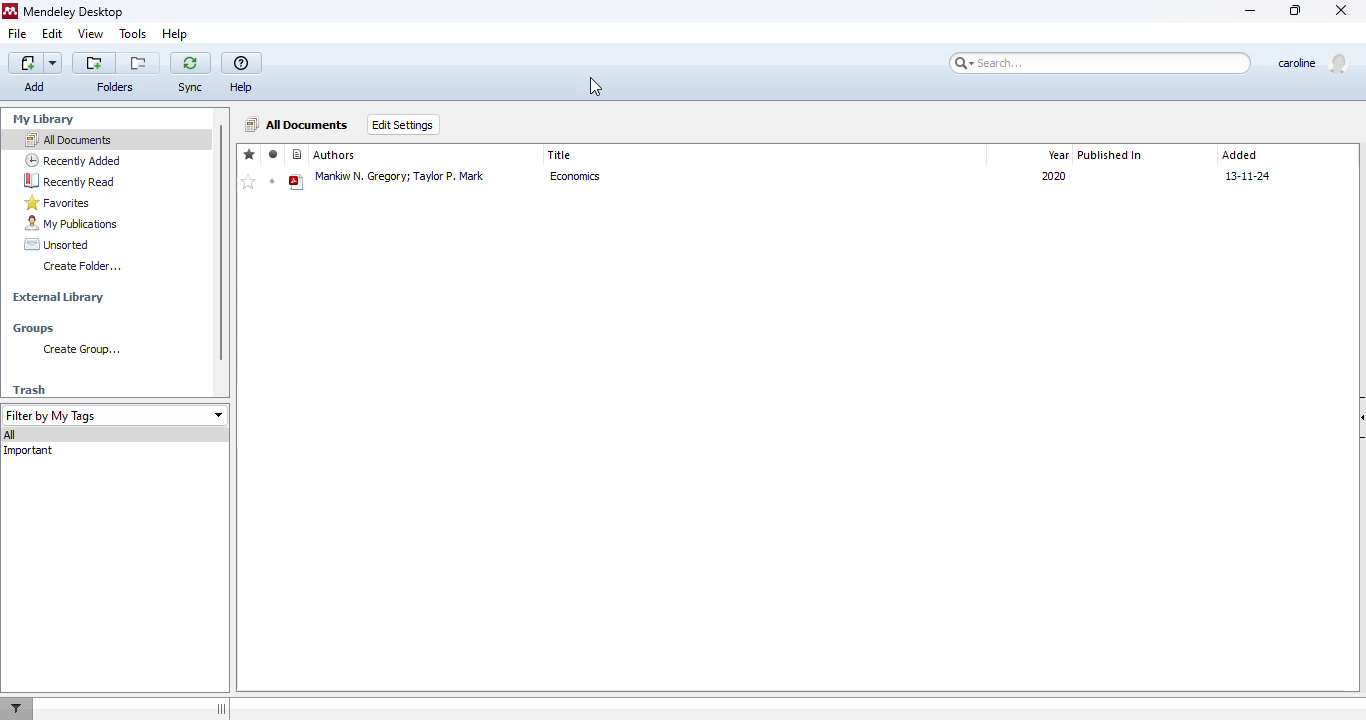 Image resolution: width=1366 pixels, height=720 pixels. What do you see at coordinates (80, 350) in the screenshot?
I see `create group` at bounding box center [80, 350].